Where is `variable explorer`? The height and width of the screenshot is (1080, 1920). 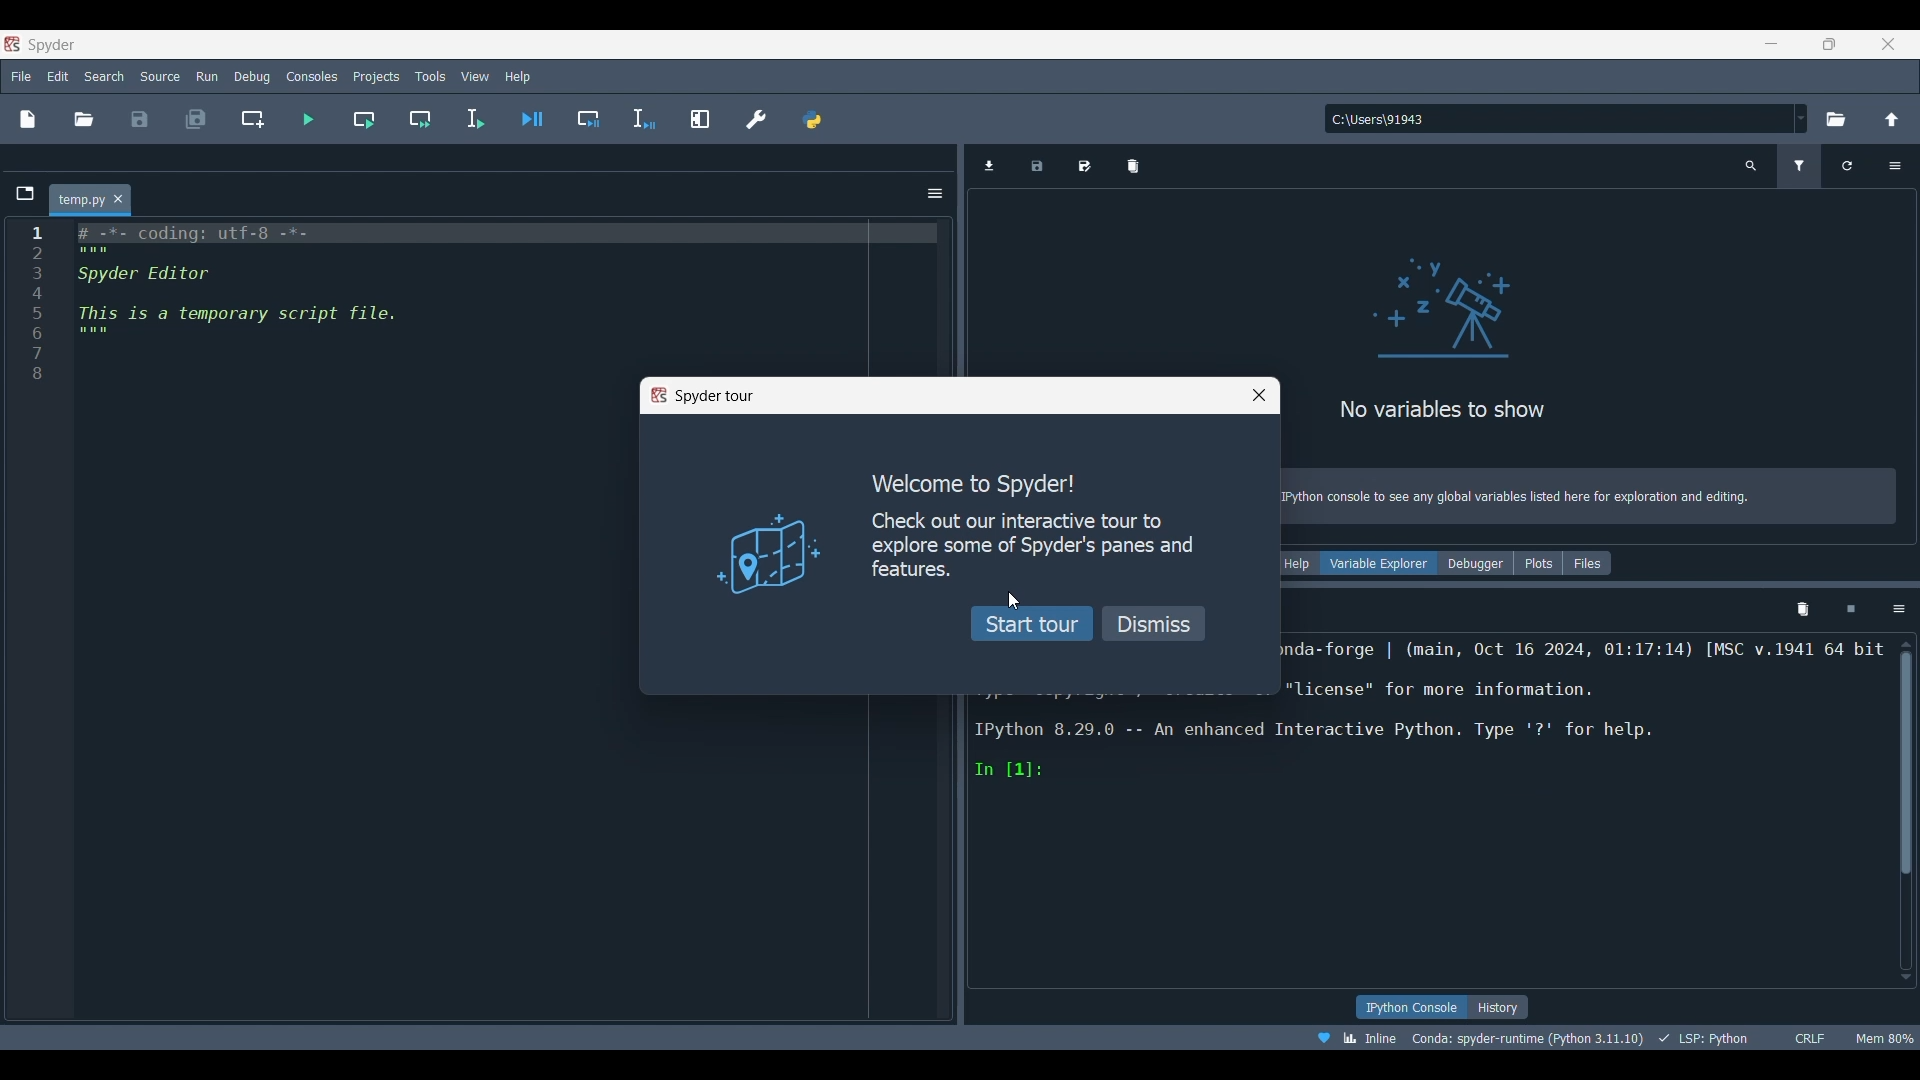 variable explorer is located at coordinates (1380, 560).